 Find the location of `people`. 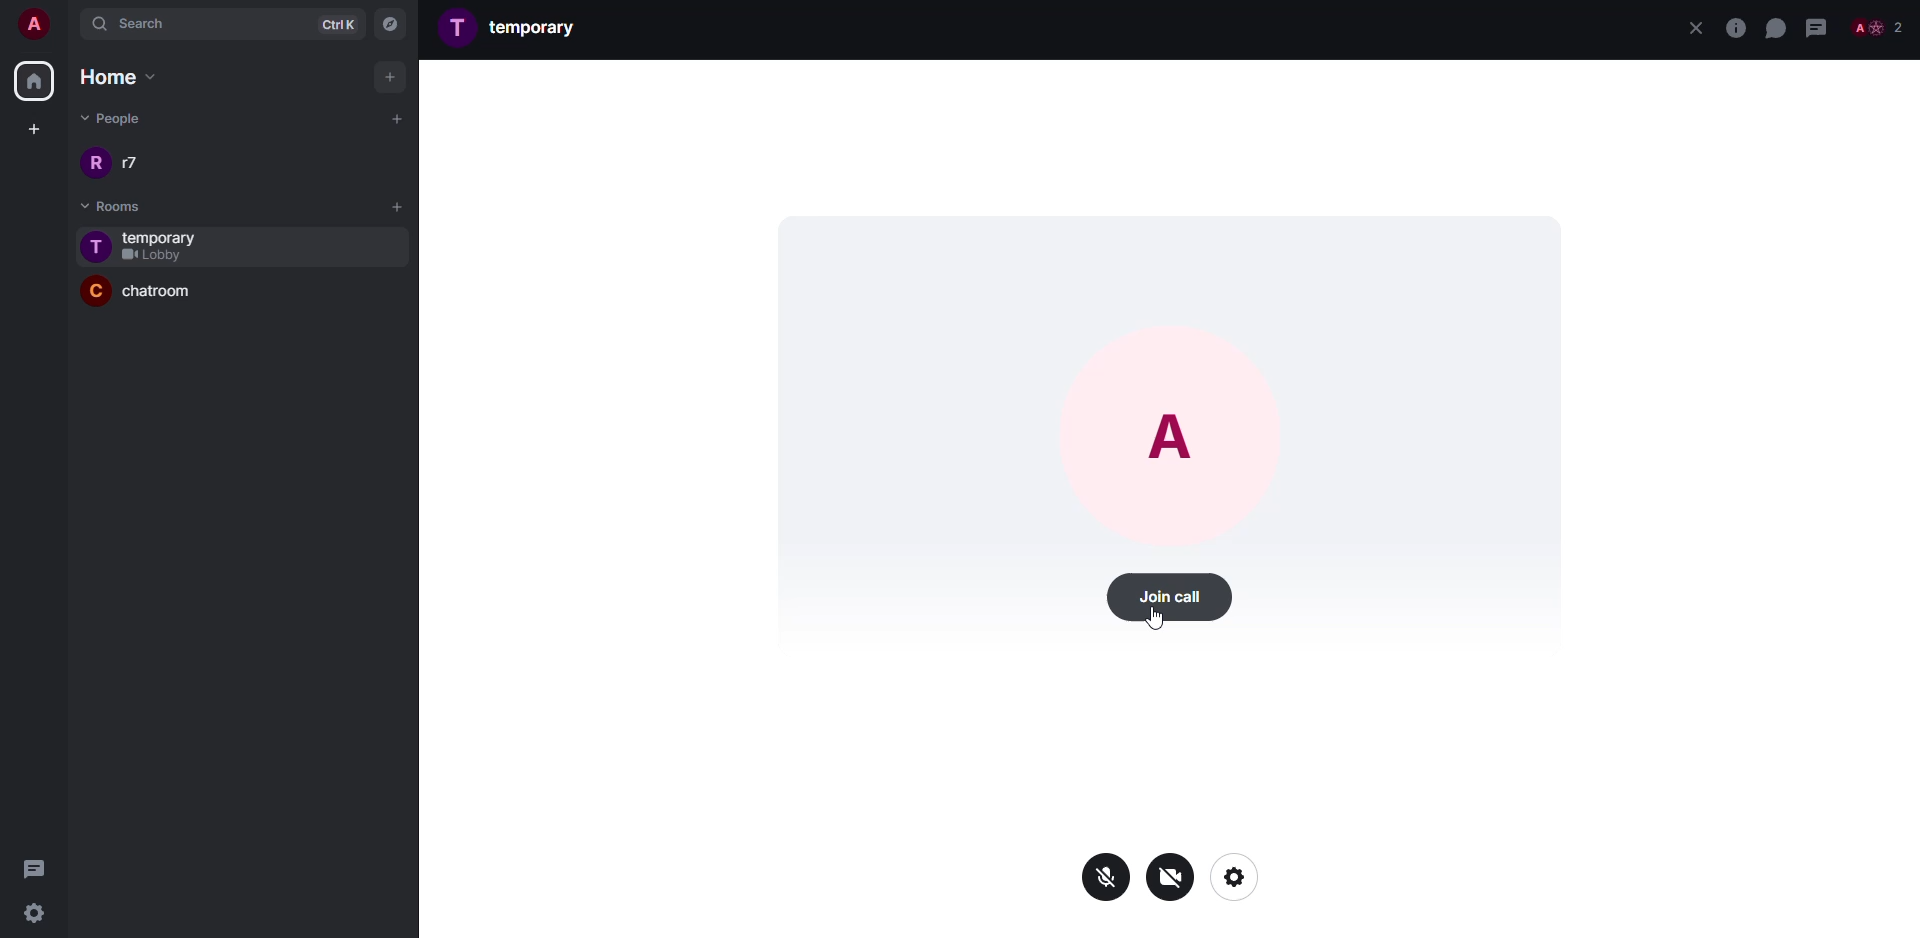

people is located at coordinates (116, 116).